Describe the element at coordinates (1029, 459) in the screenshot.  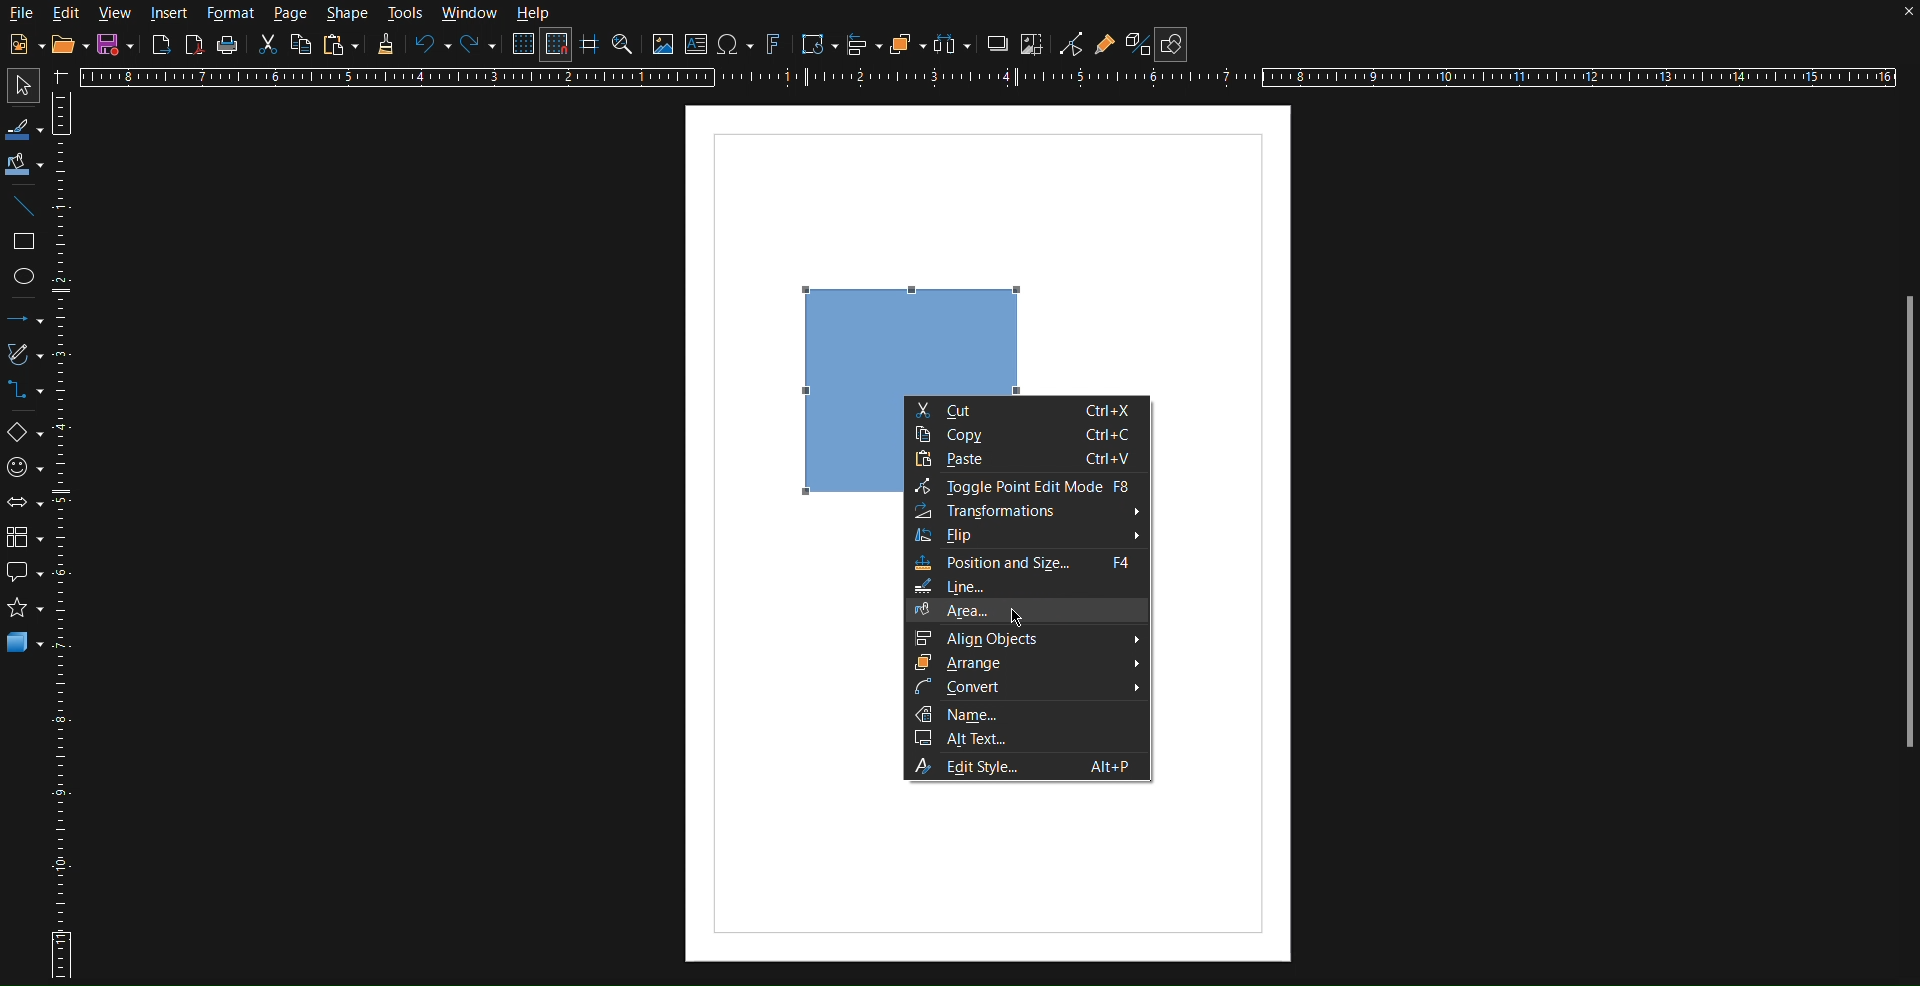
I see `Paste` at that location.